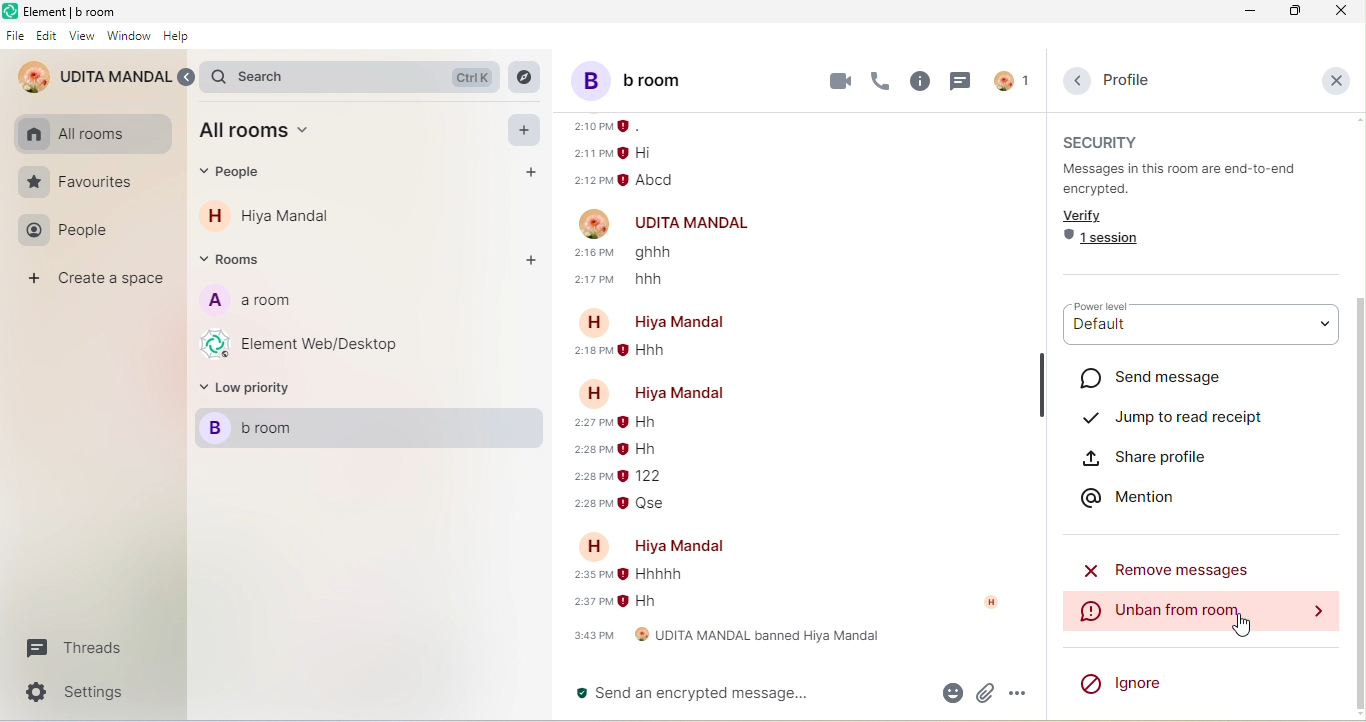 This screenshot has width=1366, height=722. What do you see at coordinates (306, 343) in the screenshot?
I see `element web/desktop` at bounding box center [306, 343].